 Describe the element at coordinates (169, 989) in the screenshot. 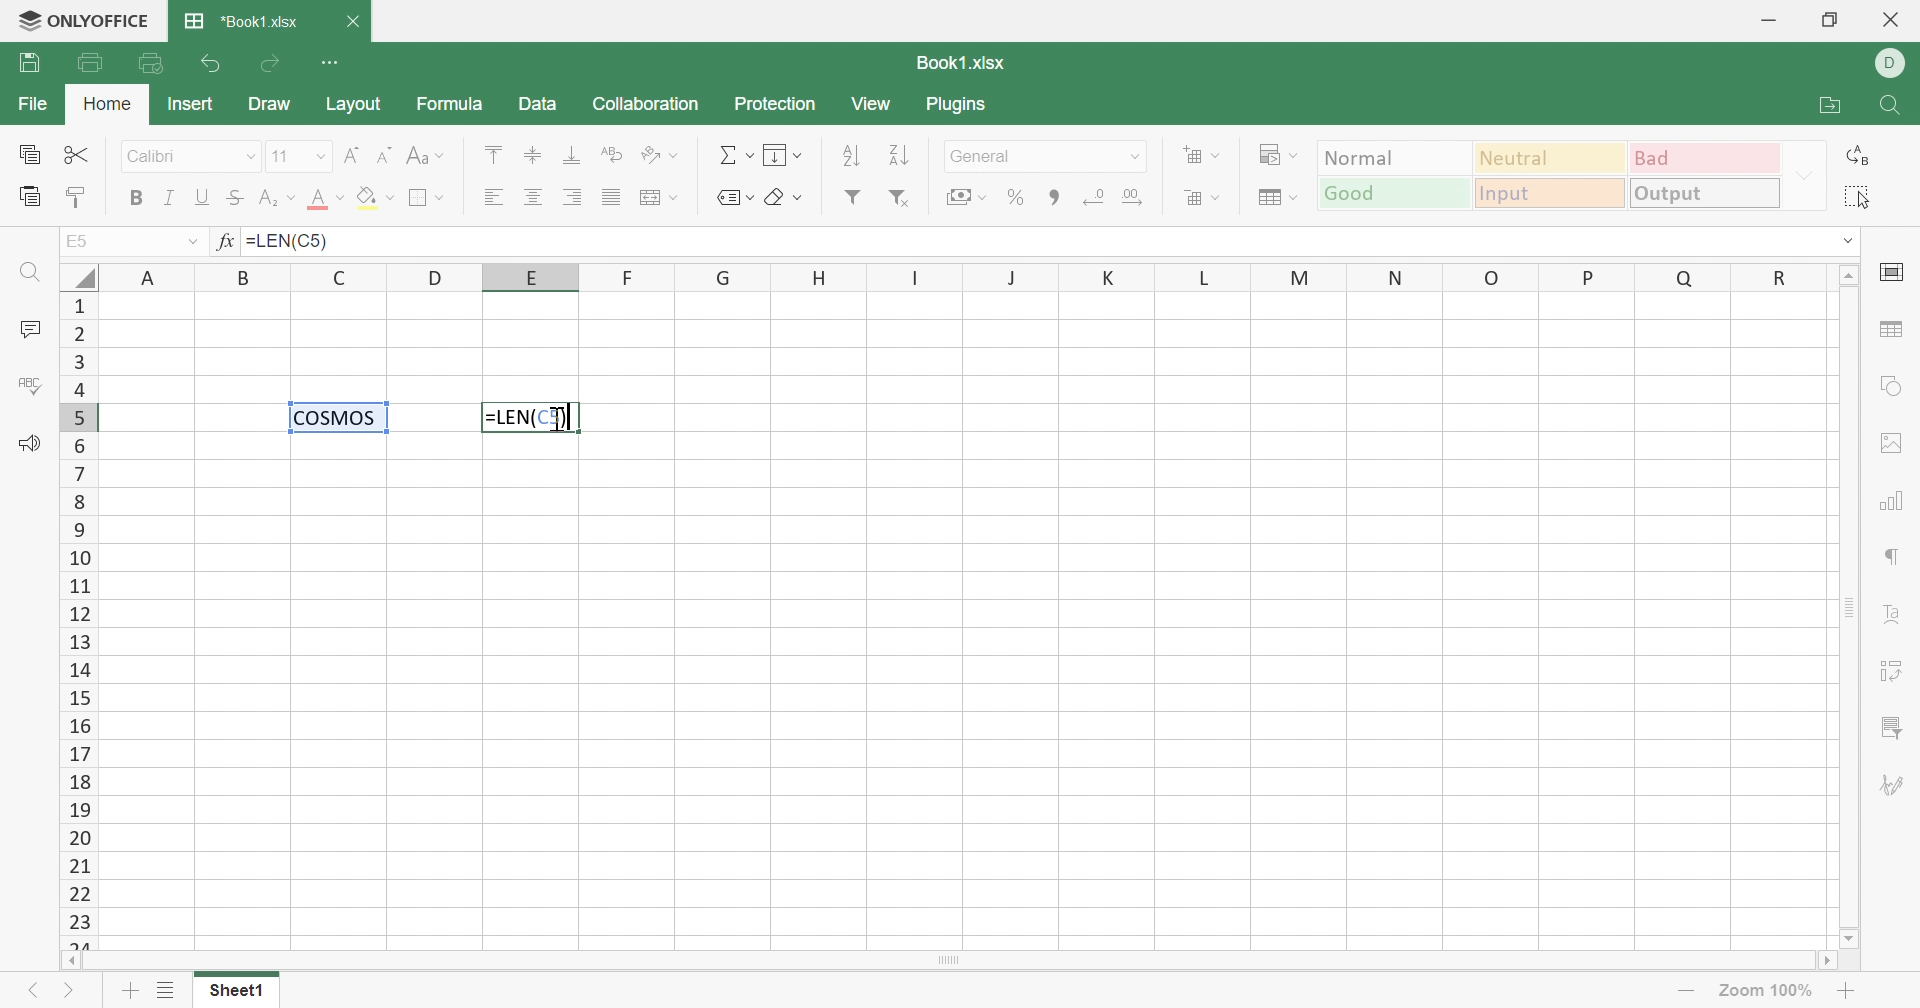

I see `List of sheets` at that location.